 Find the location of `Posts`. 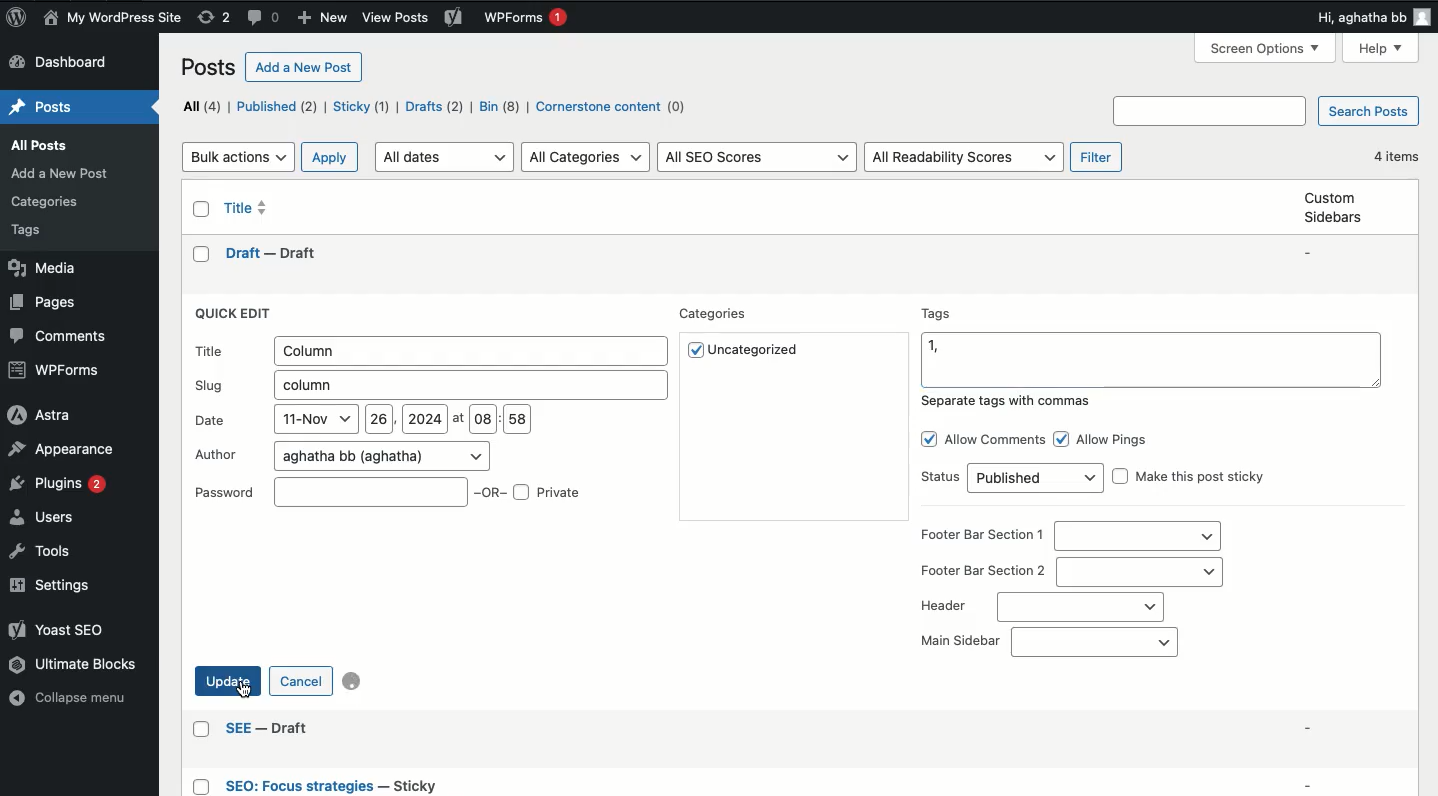

Posts is located at coordinates (206, 70).